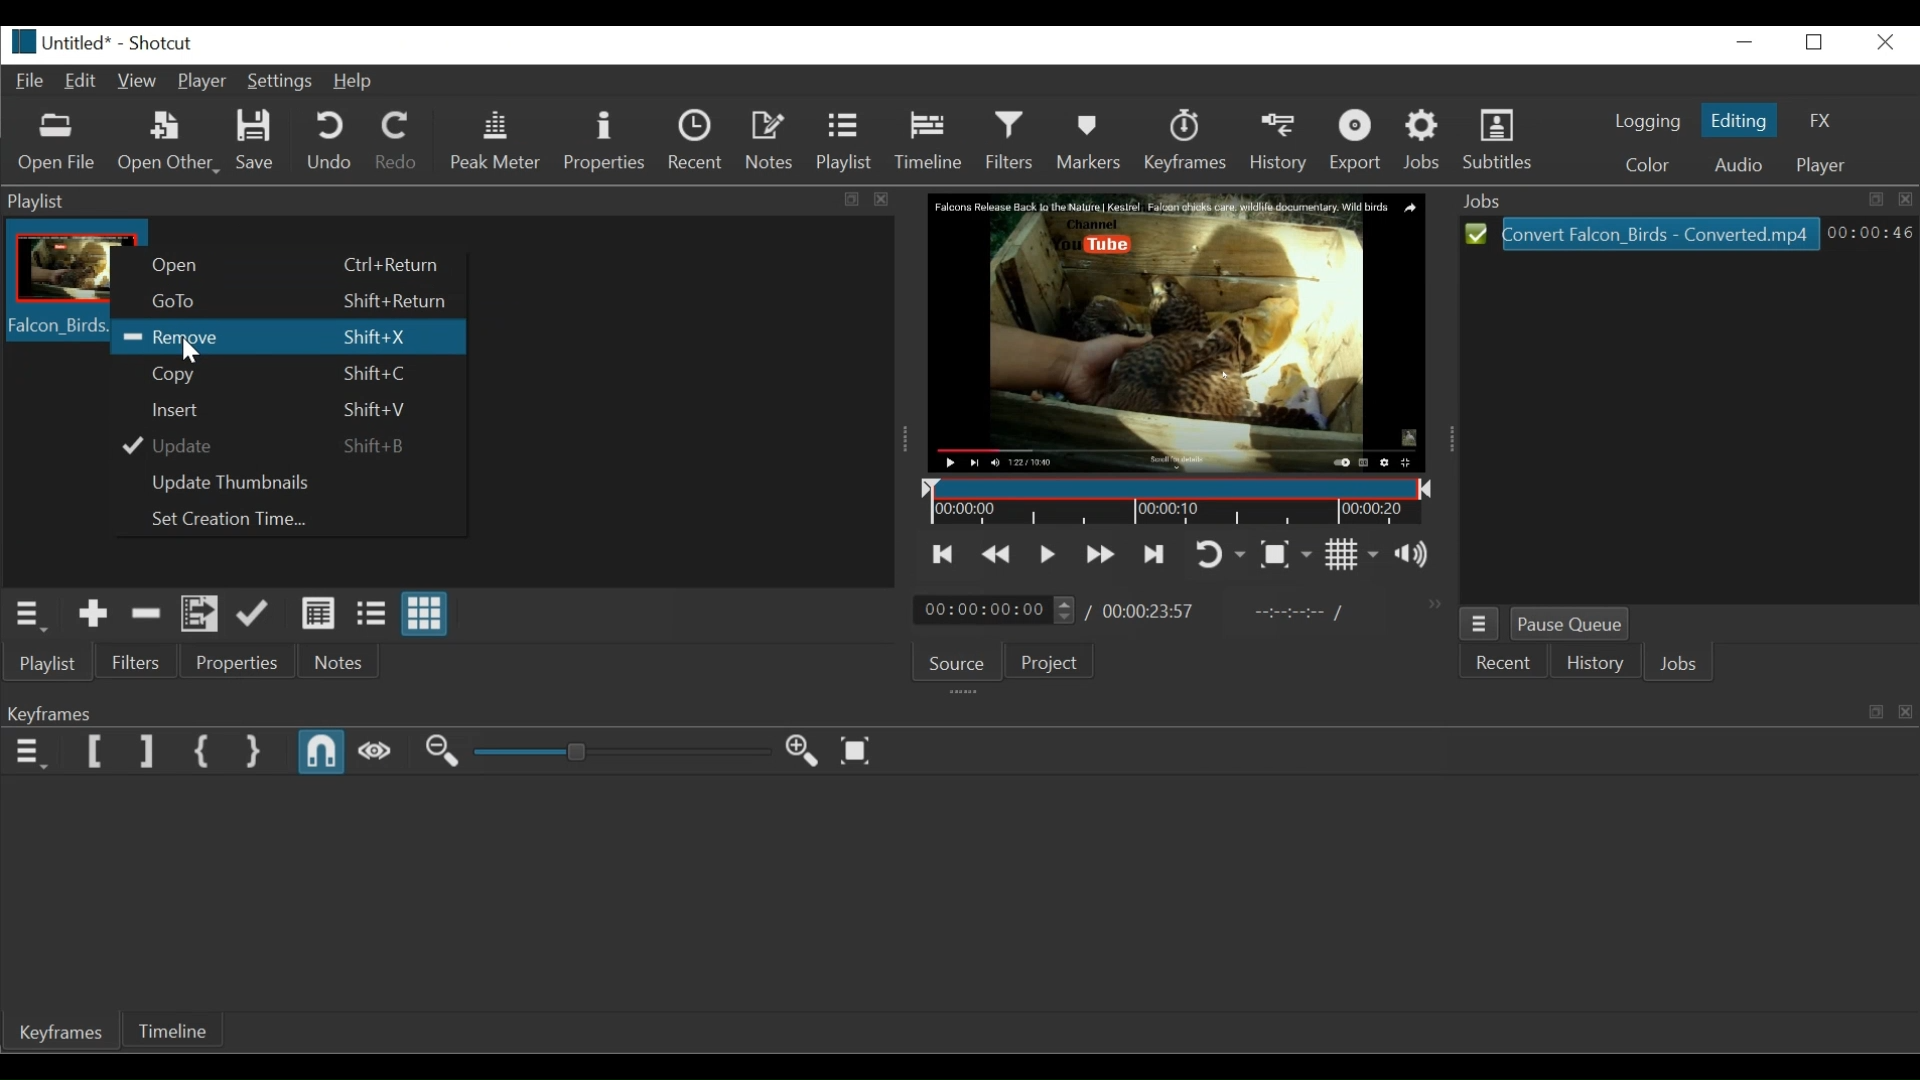 The width and height of the screenshot is (1920, 1080). Describe the element at coordinates (997, 554) in the screenshot. I see `Play quickly backward` at that location.